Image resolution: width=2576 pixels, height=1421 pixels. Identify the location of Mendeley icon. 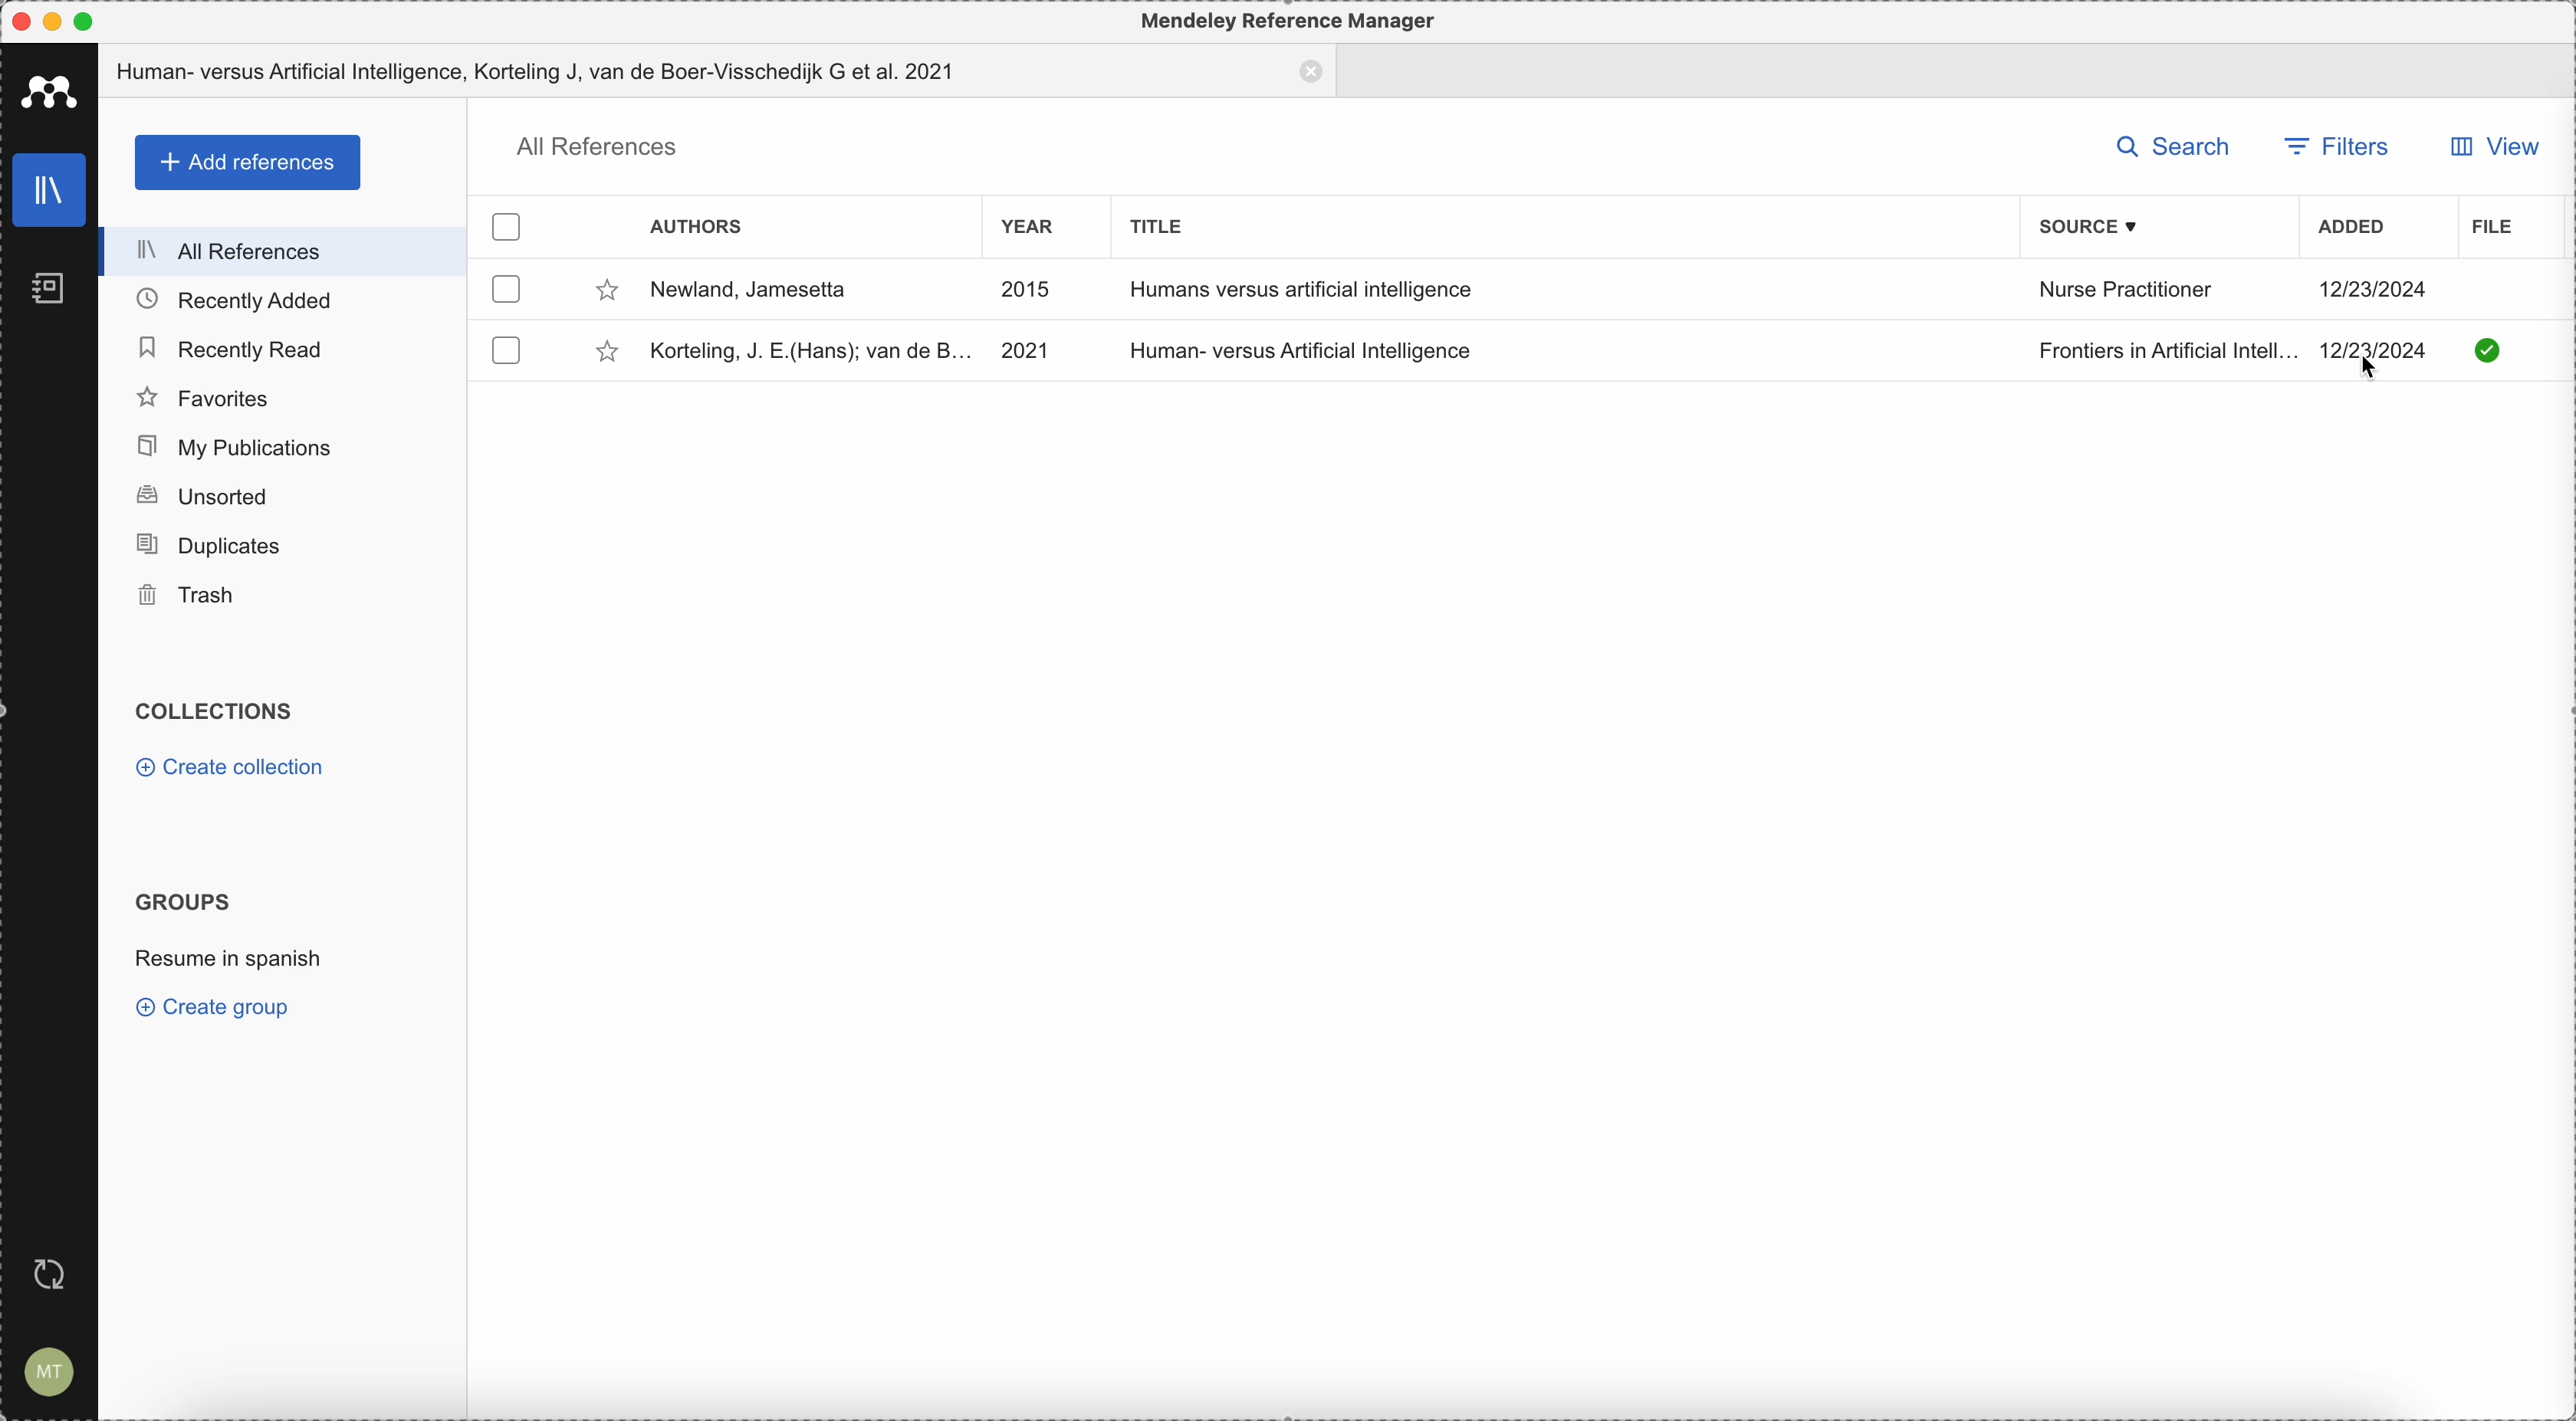
(48, 91).